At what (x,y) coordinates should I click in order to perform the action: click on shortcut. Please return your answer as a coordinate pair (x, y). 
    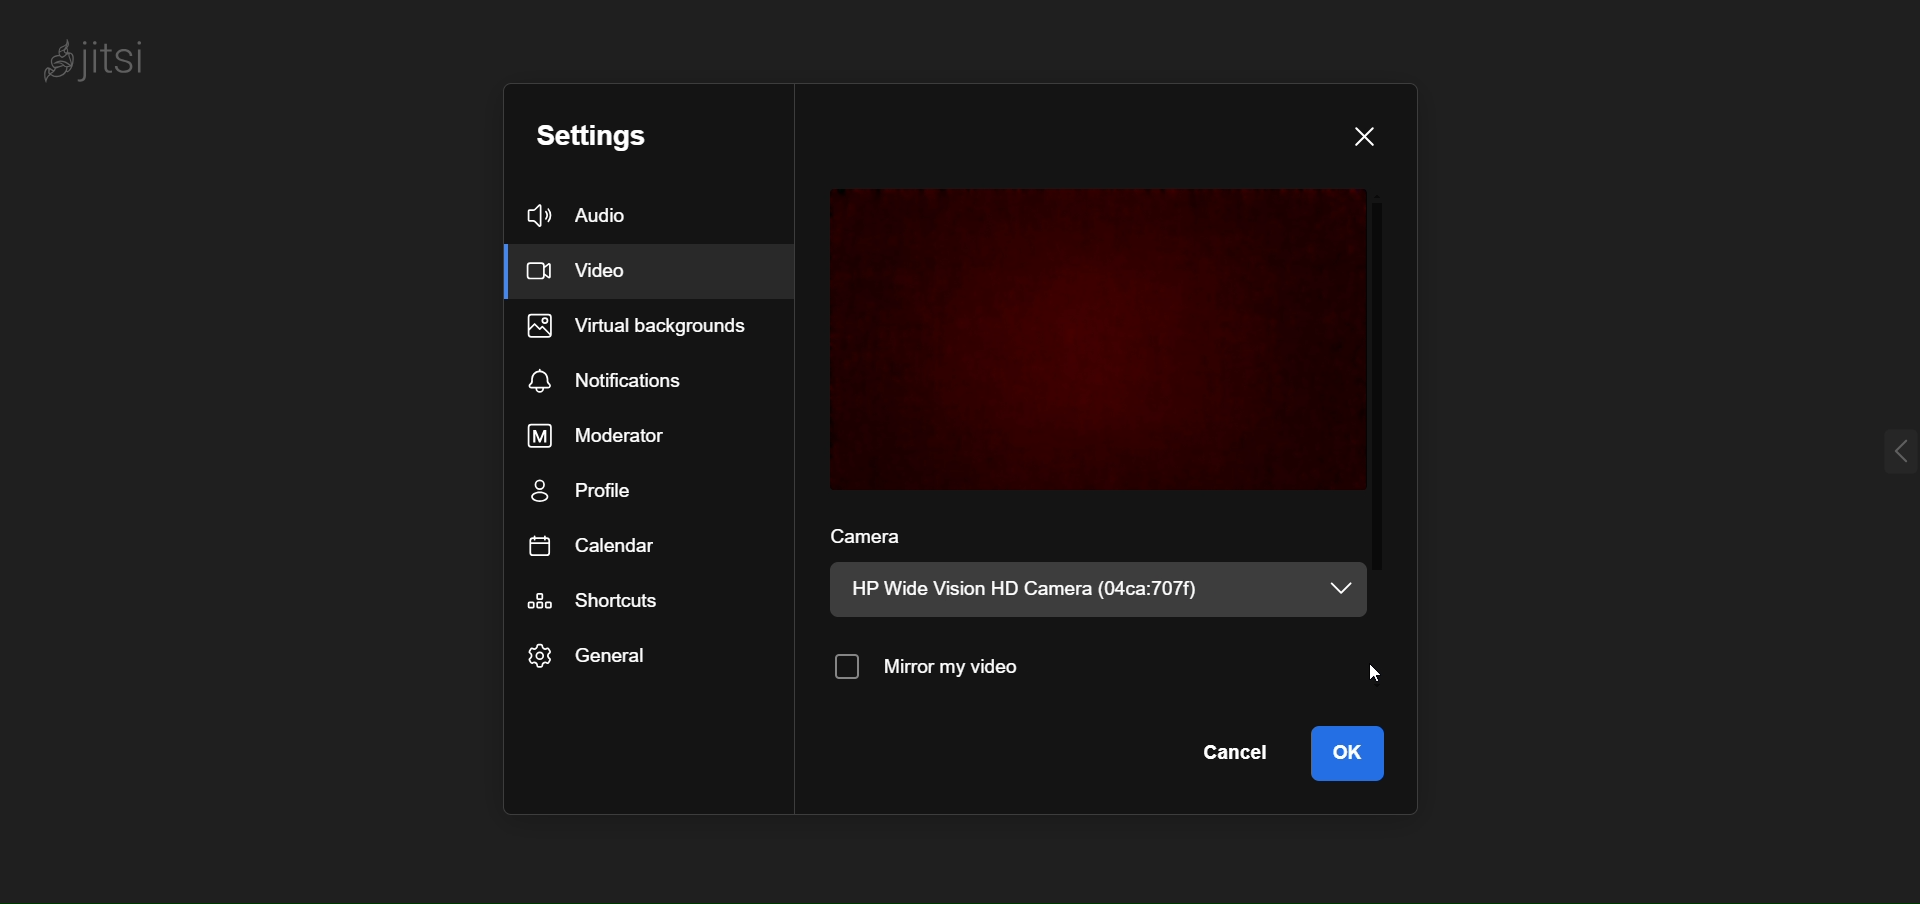
    Looking at the image, I should click on (598, 602).